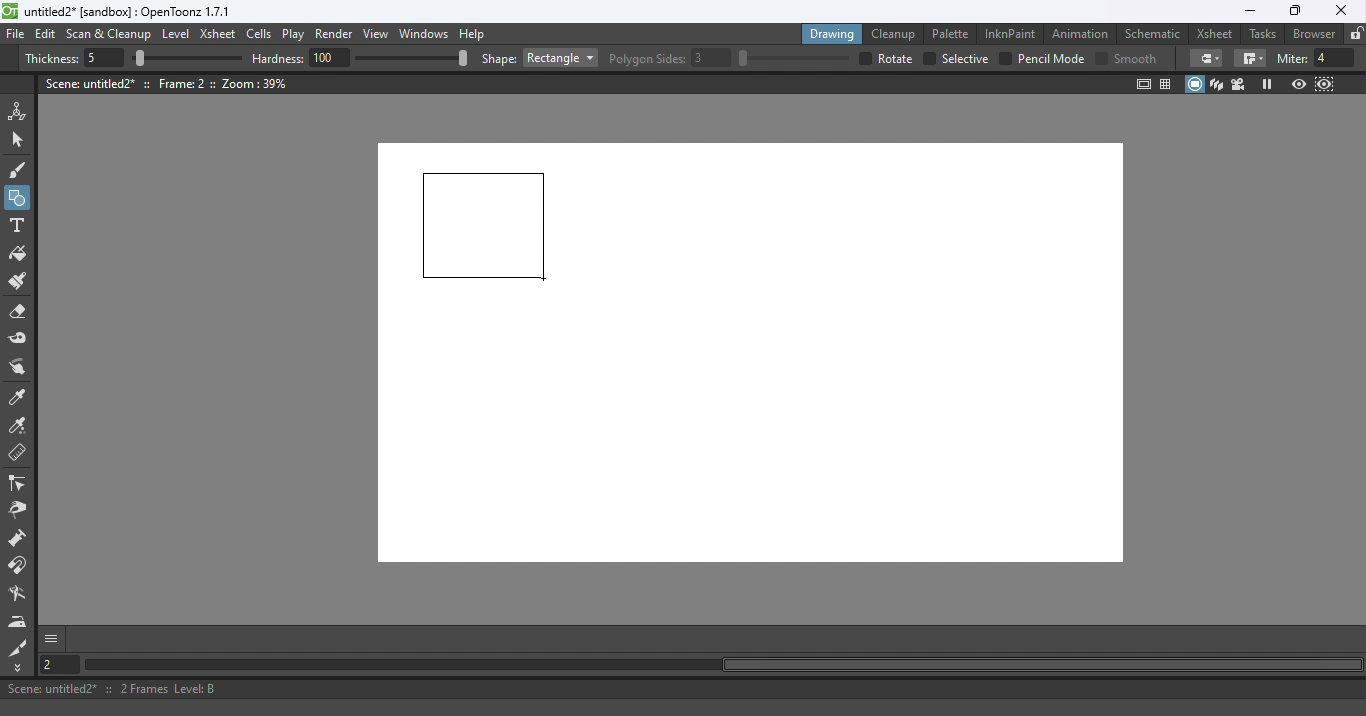 The height and width of the screenshot is (716, 1366). I want to click on logo, so click(10, 11).